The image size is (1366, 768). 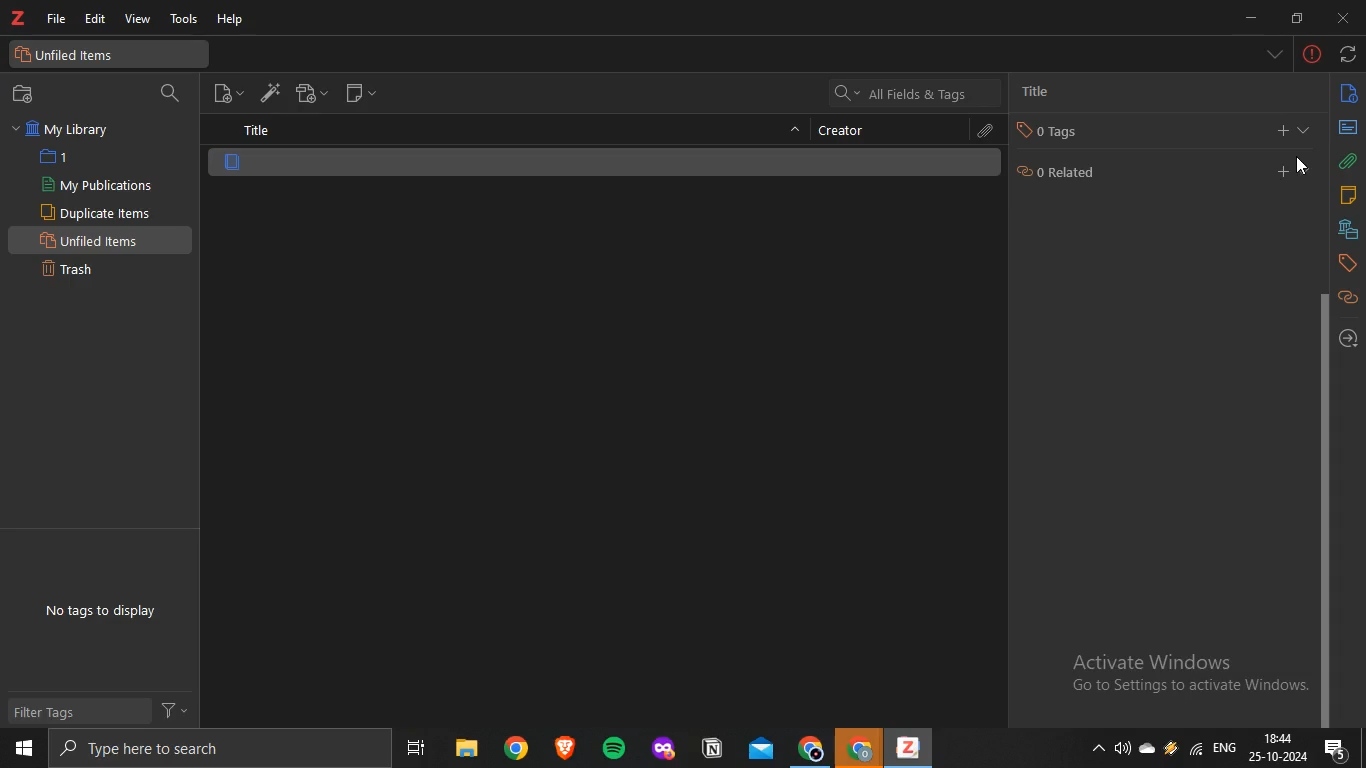 What do you see at coordinates (1267, 55) in the screenshot?
I see `list all tabs` at bounding box center [1267, 55].